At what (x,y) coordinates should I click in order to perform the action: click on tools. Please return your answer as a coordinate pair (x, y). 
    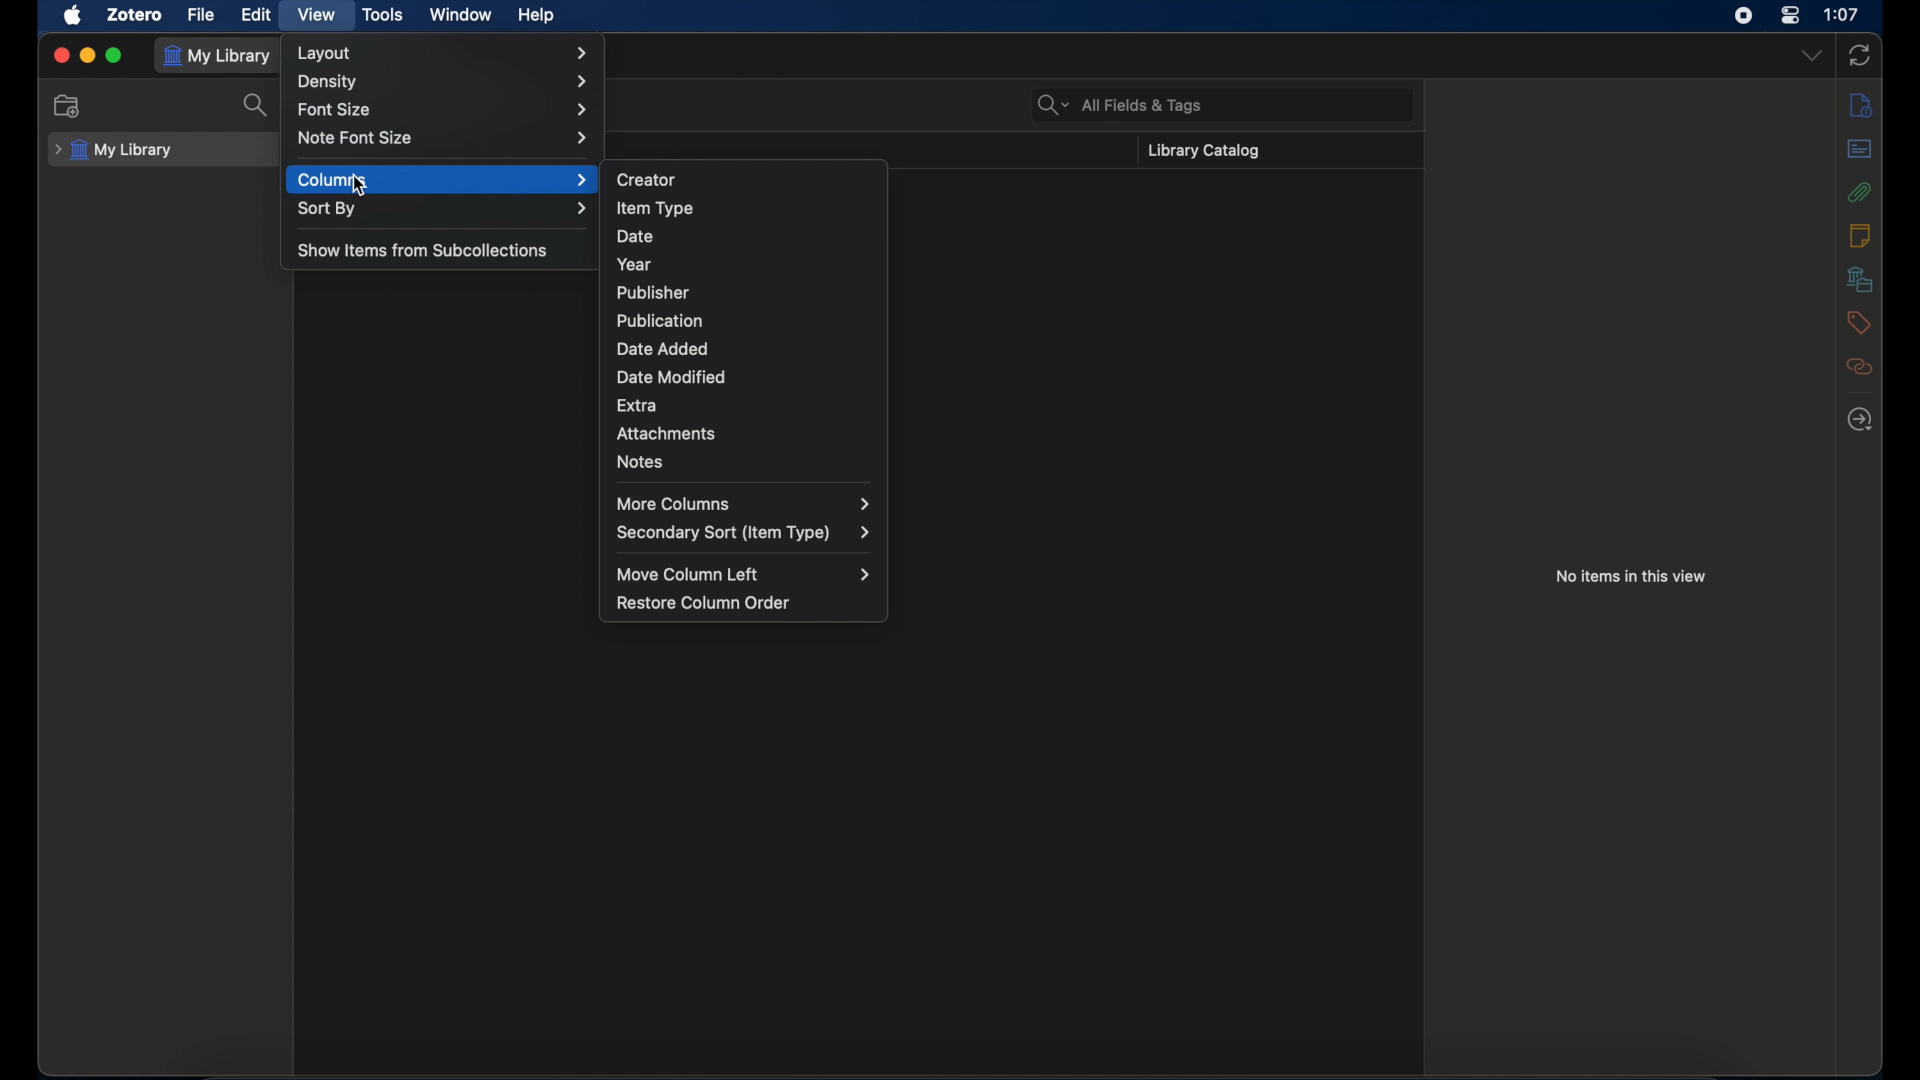
    Looking at the image, I should click on (383, 15).